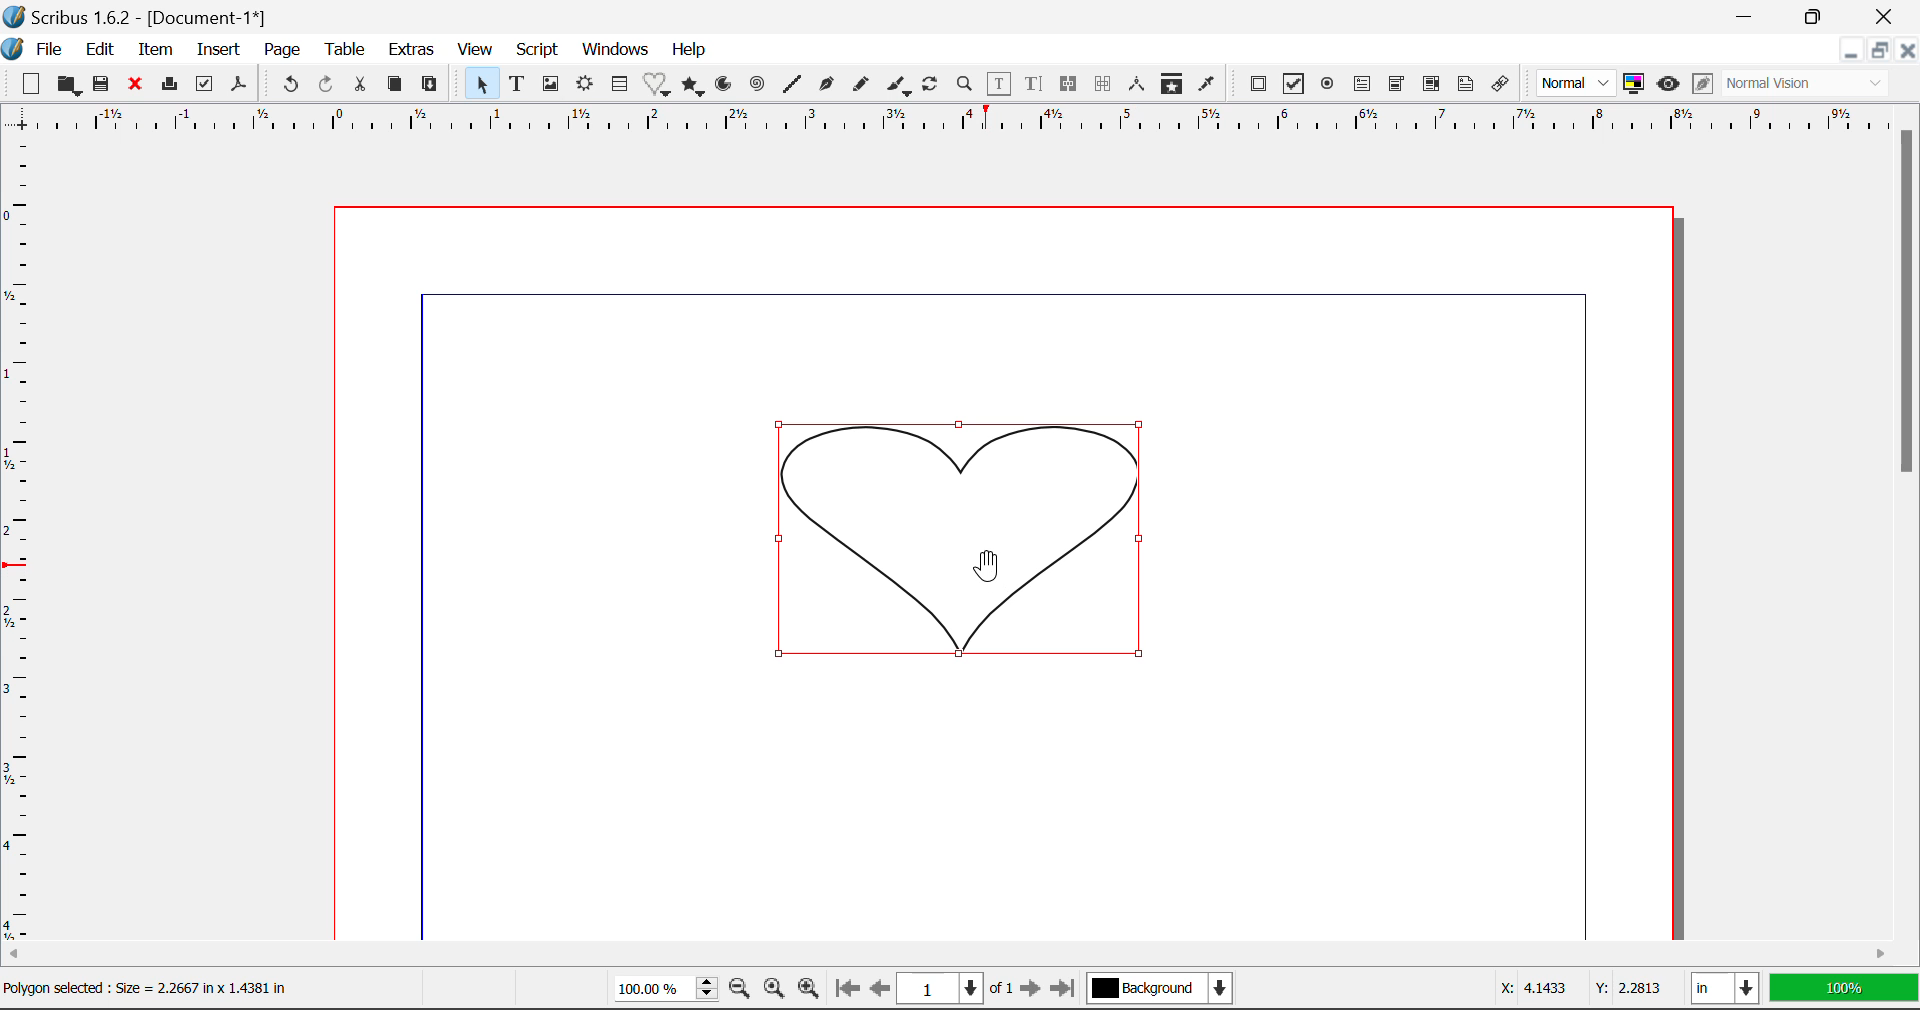 The image size is (1920, 1010). What do you see at coordinates (1296, 87) in the screenshot?
I see `Pdf Checkbox` at bounding box center [1296, 87].